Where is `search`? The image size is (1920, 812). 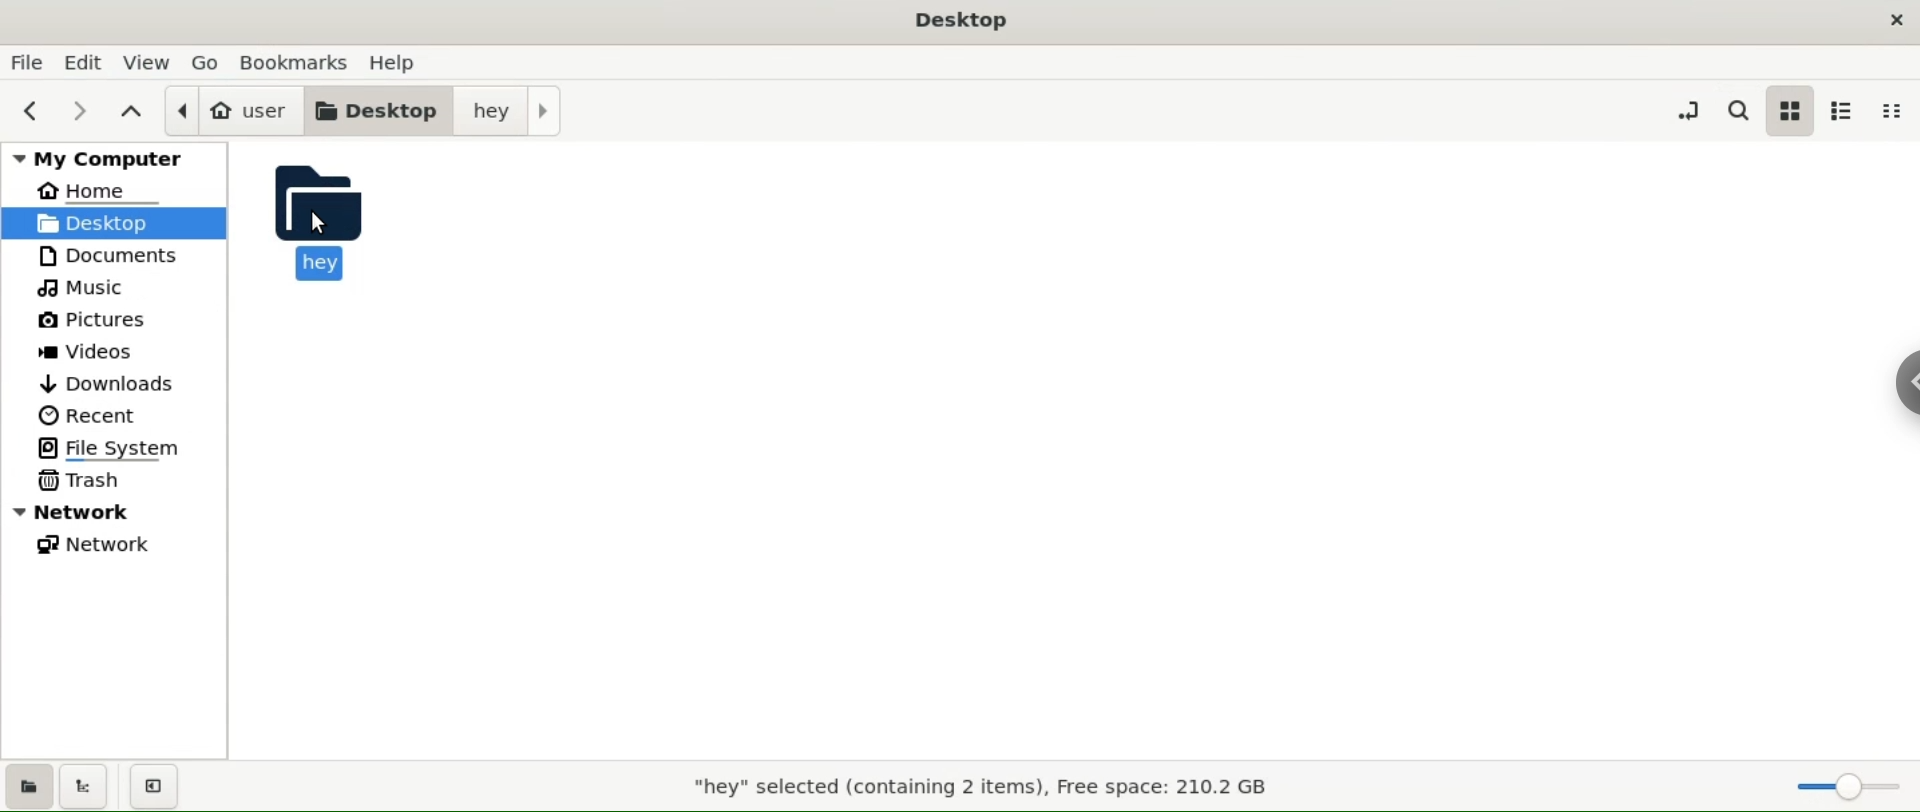
search is located at coordinates (1740, 109).